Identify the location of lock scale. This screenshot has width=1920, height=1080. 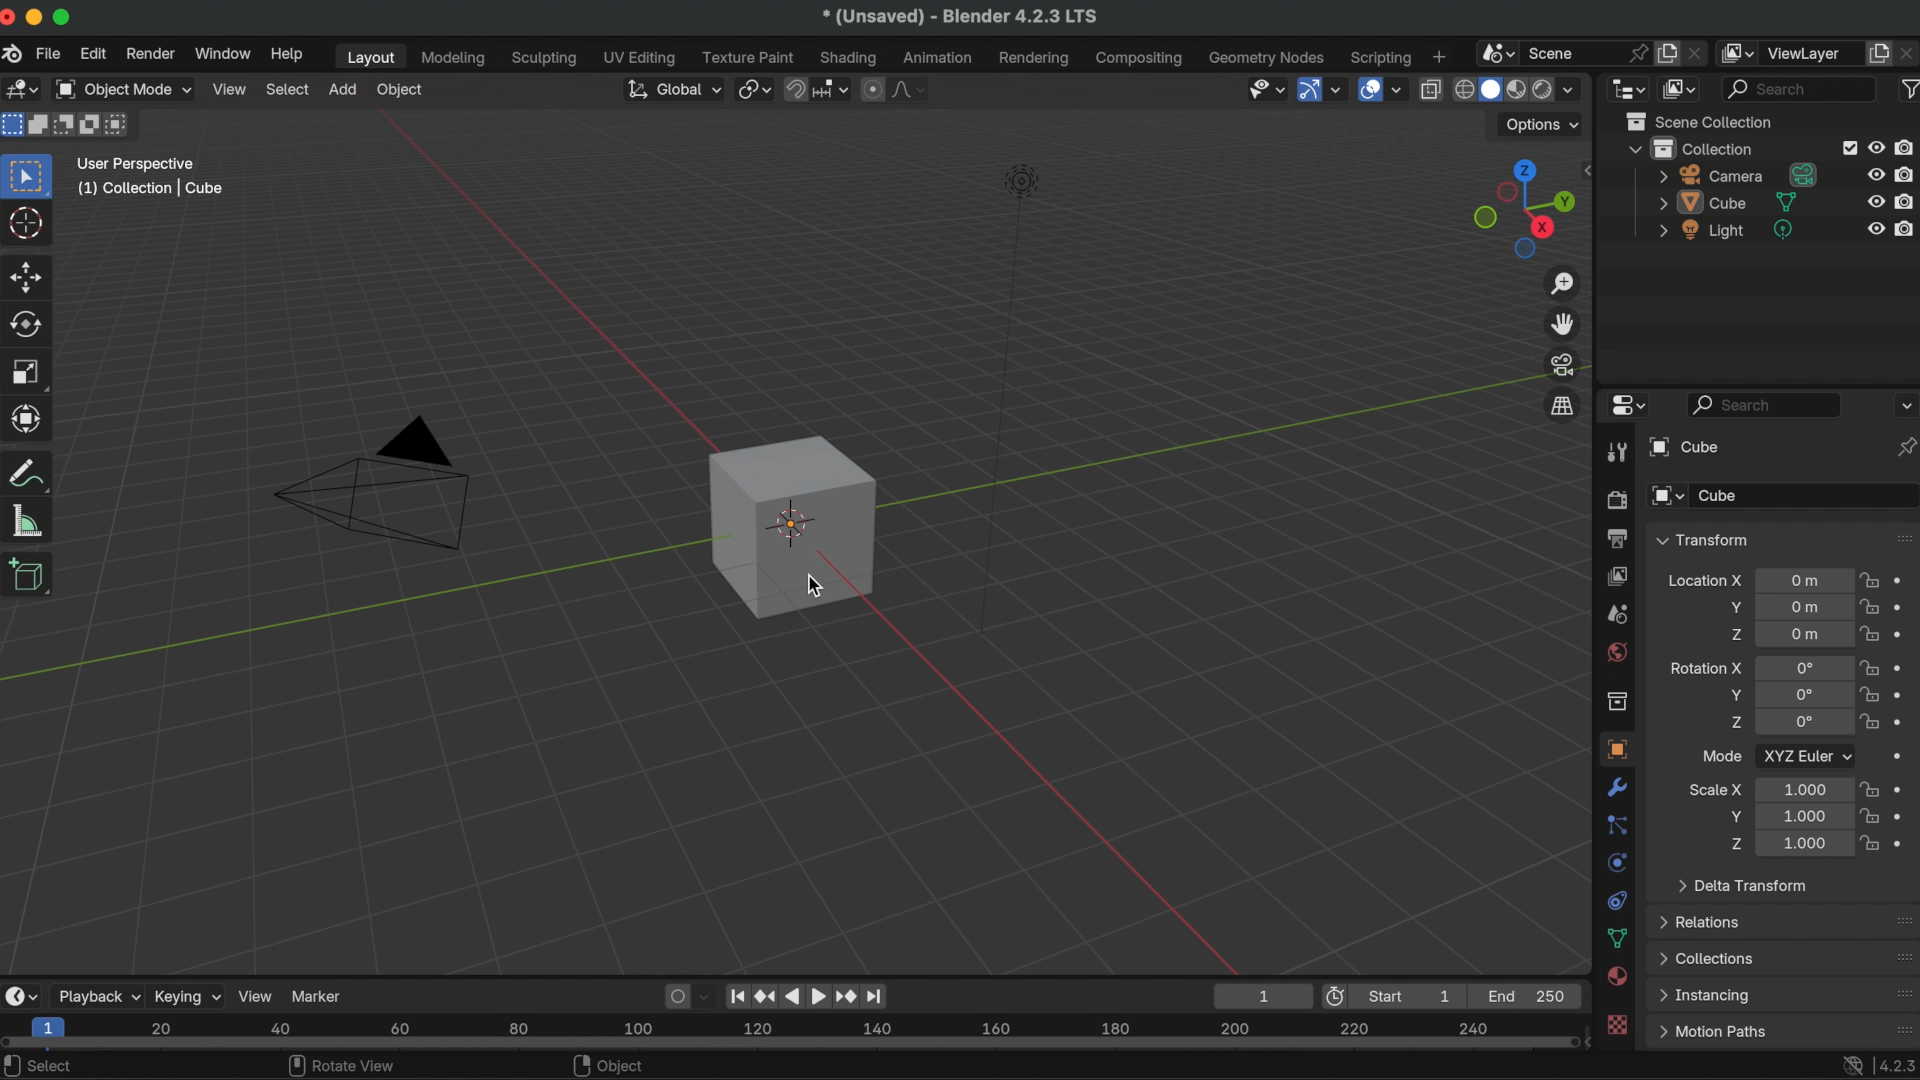
(1868, 789).